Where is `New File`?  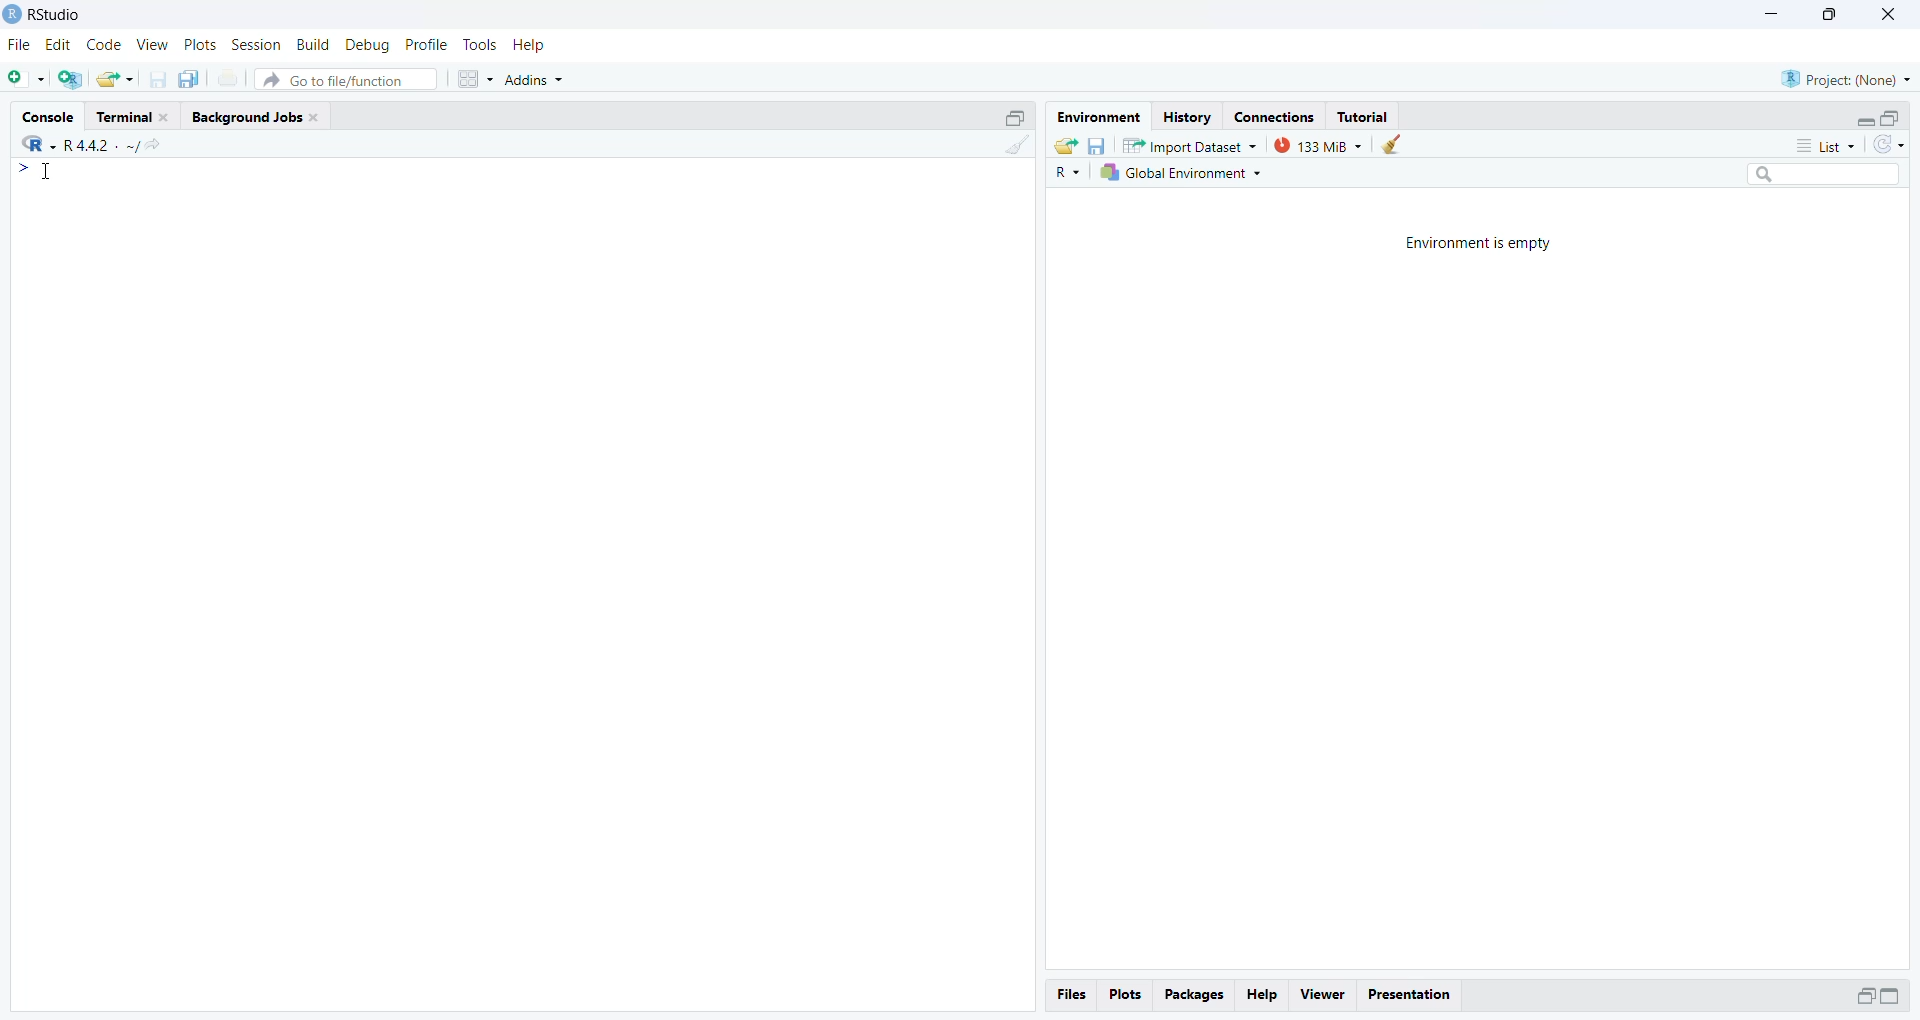
New File is located at coordinates (24, 76).